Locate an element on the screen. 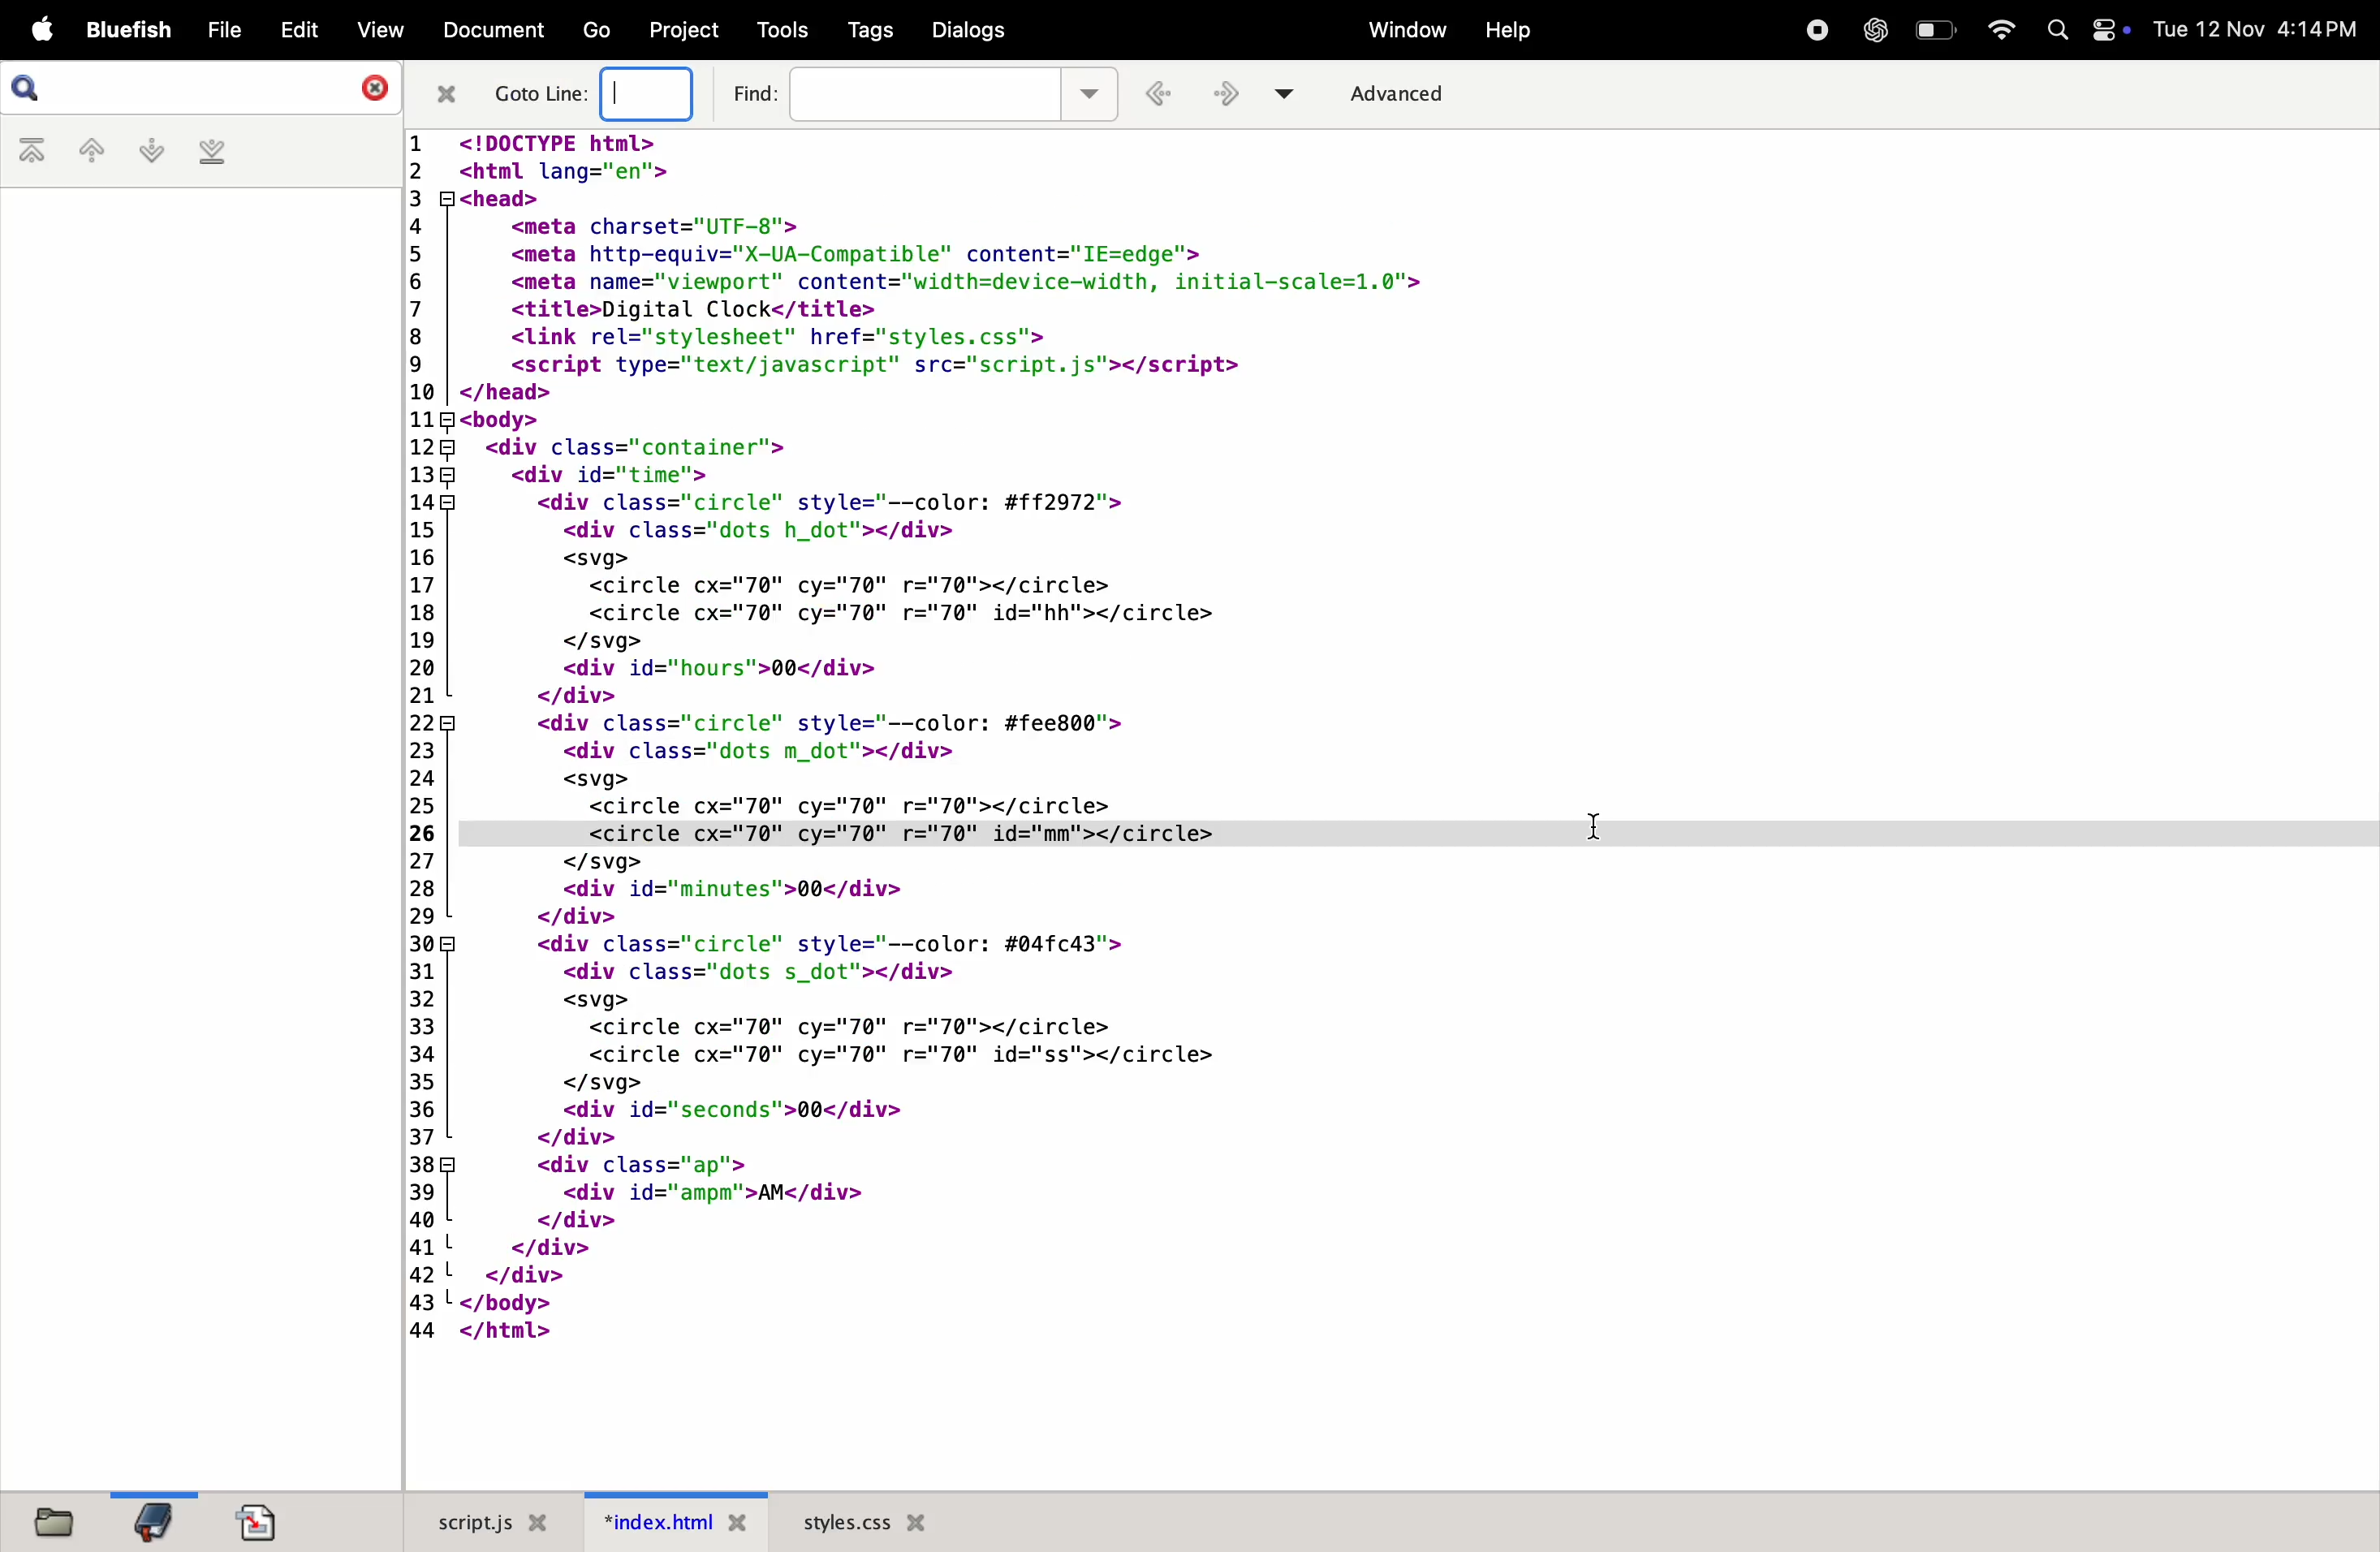 The image size is (2380, 1552). advance is located at coordinates (1414, 94).